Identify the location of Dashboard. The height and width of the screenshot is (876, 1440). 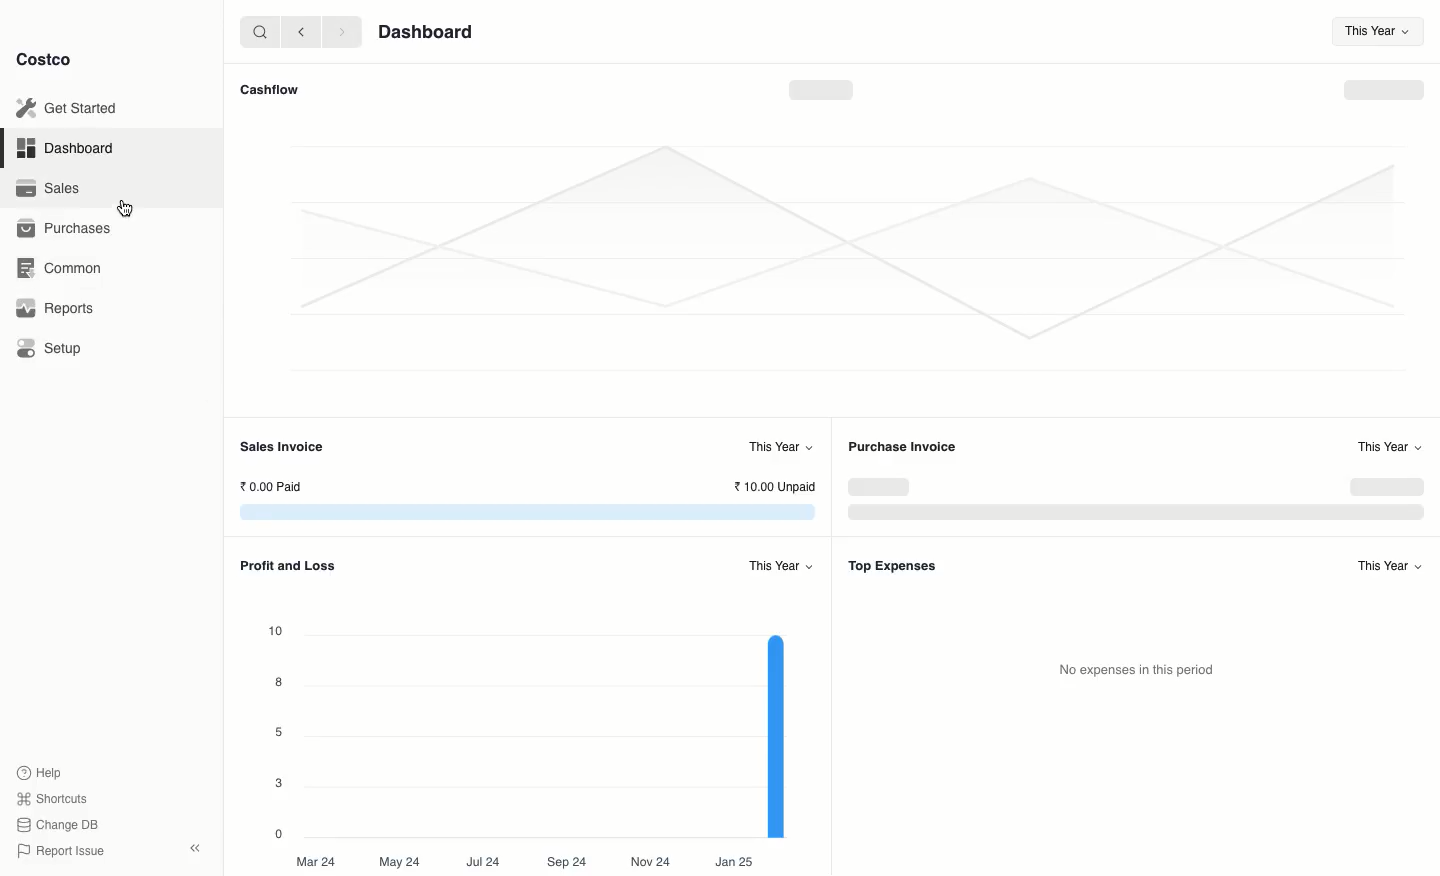
(70, 146).